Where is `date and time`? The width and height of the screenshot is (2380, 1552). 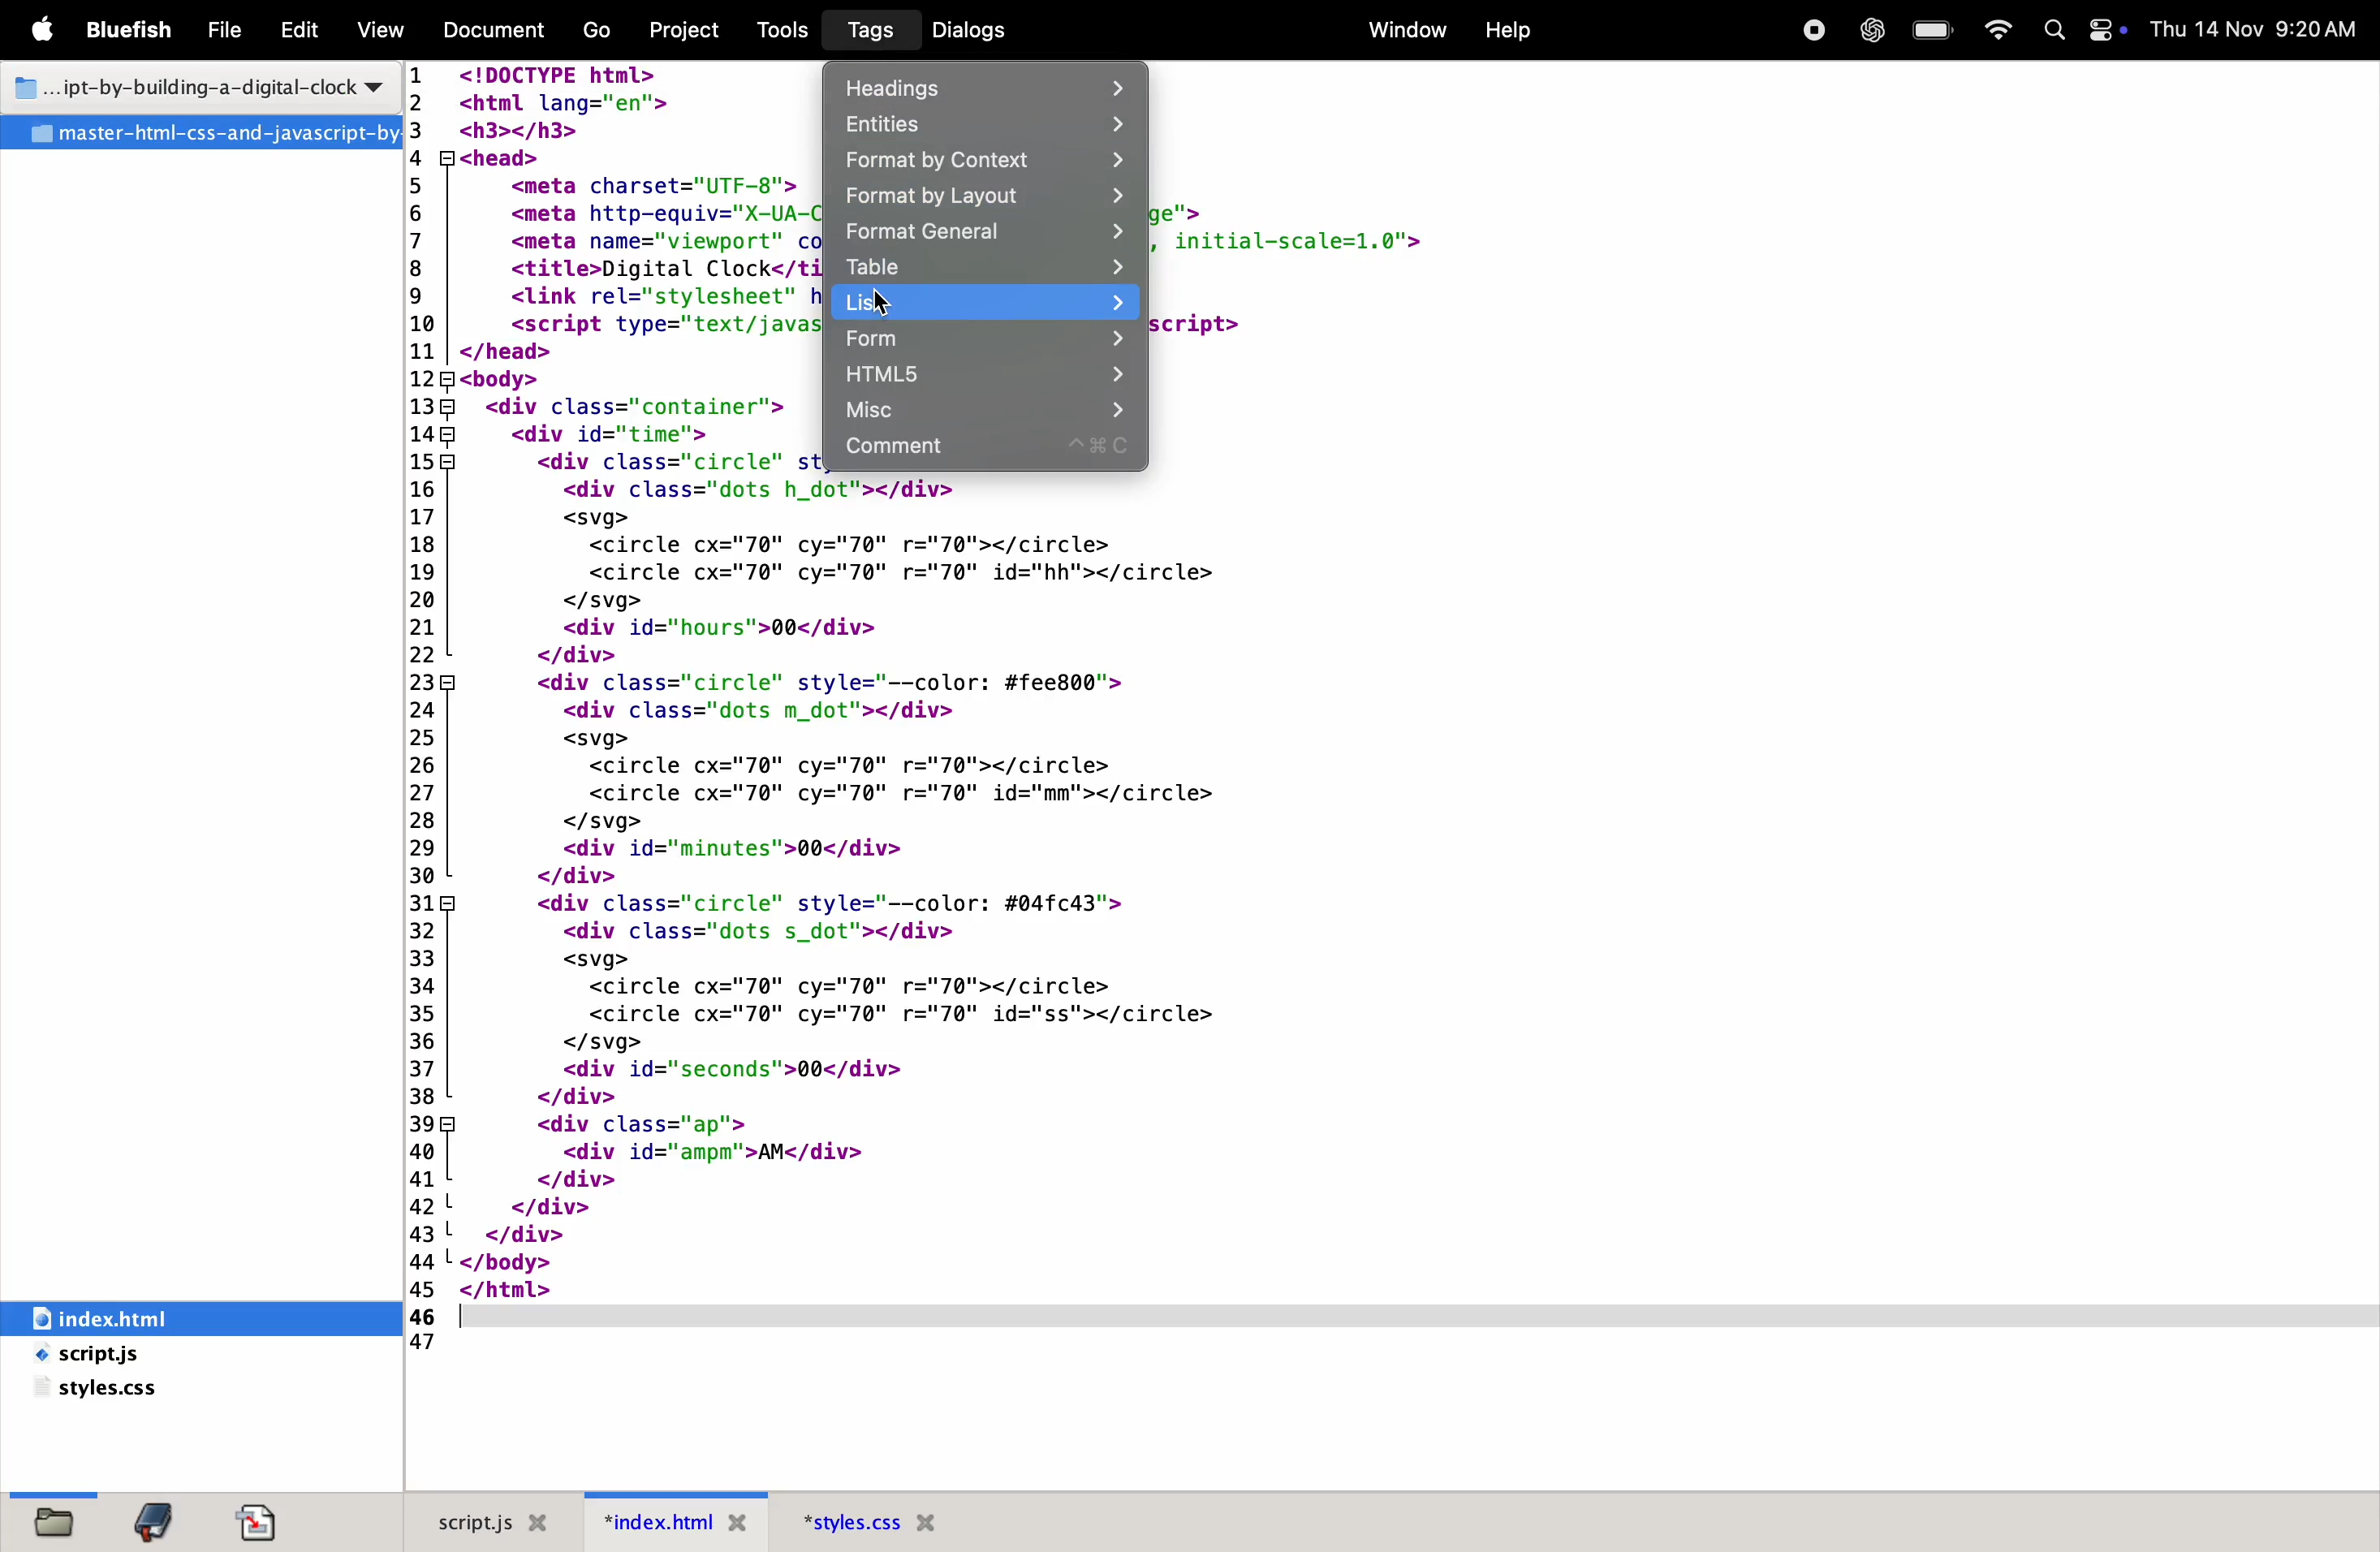 date and time is located at coordinates (2254, 28).